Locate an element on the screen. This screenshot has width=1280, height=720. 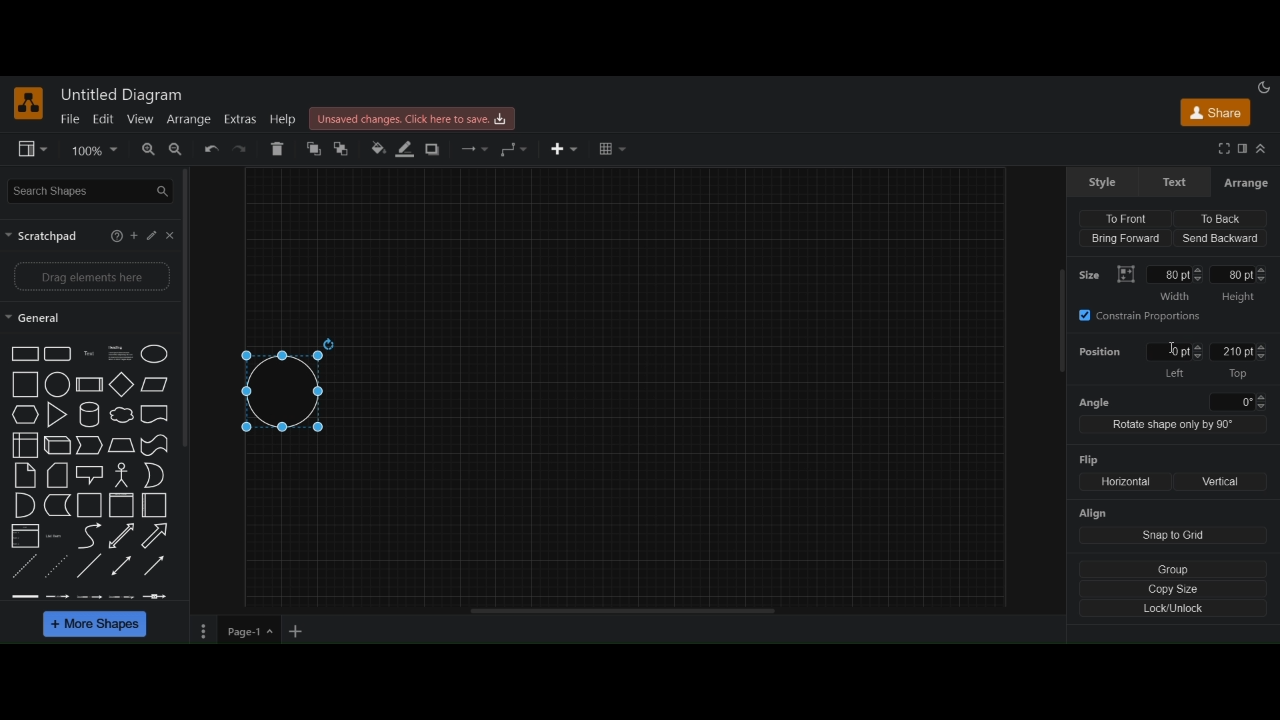
undo is located at coordinates (213, 149).